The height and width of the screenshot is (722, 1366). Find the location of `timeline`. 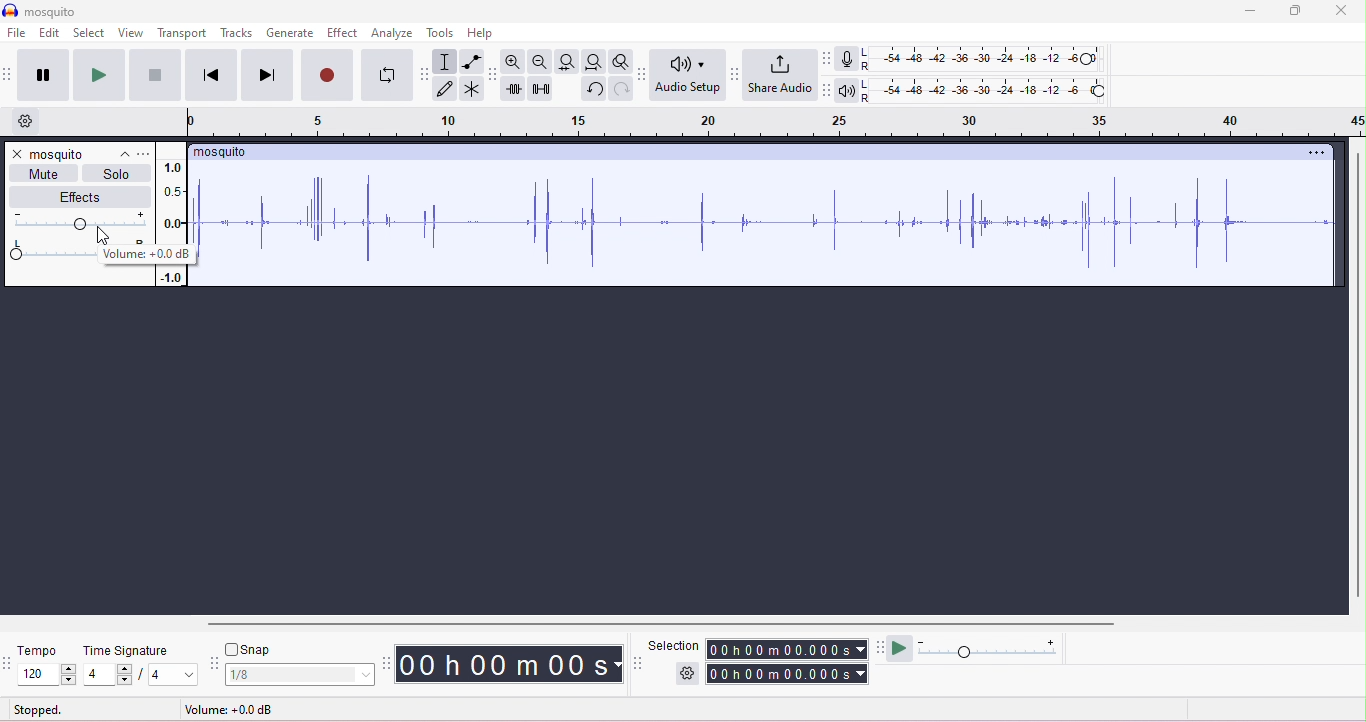

timeline is located at coordinates (774, 123).